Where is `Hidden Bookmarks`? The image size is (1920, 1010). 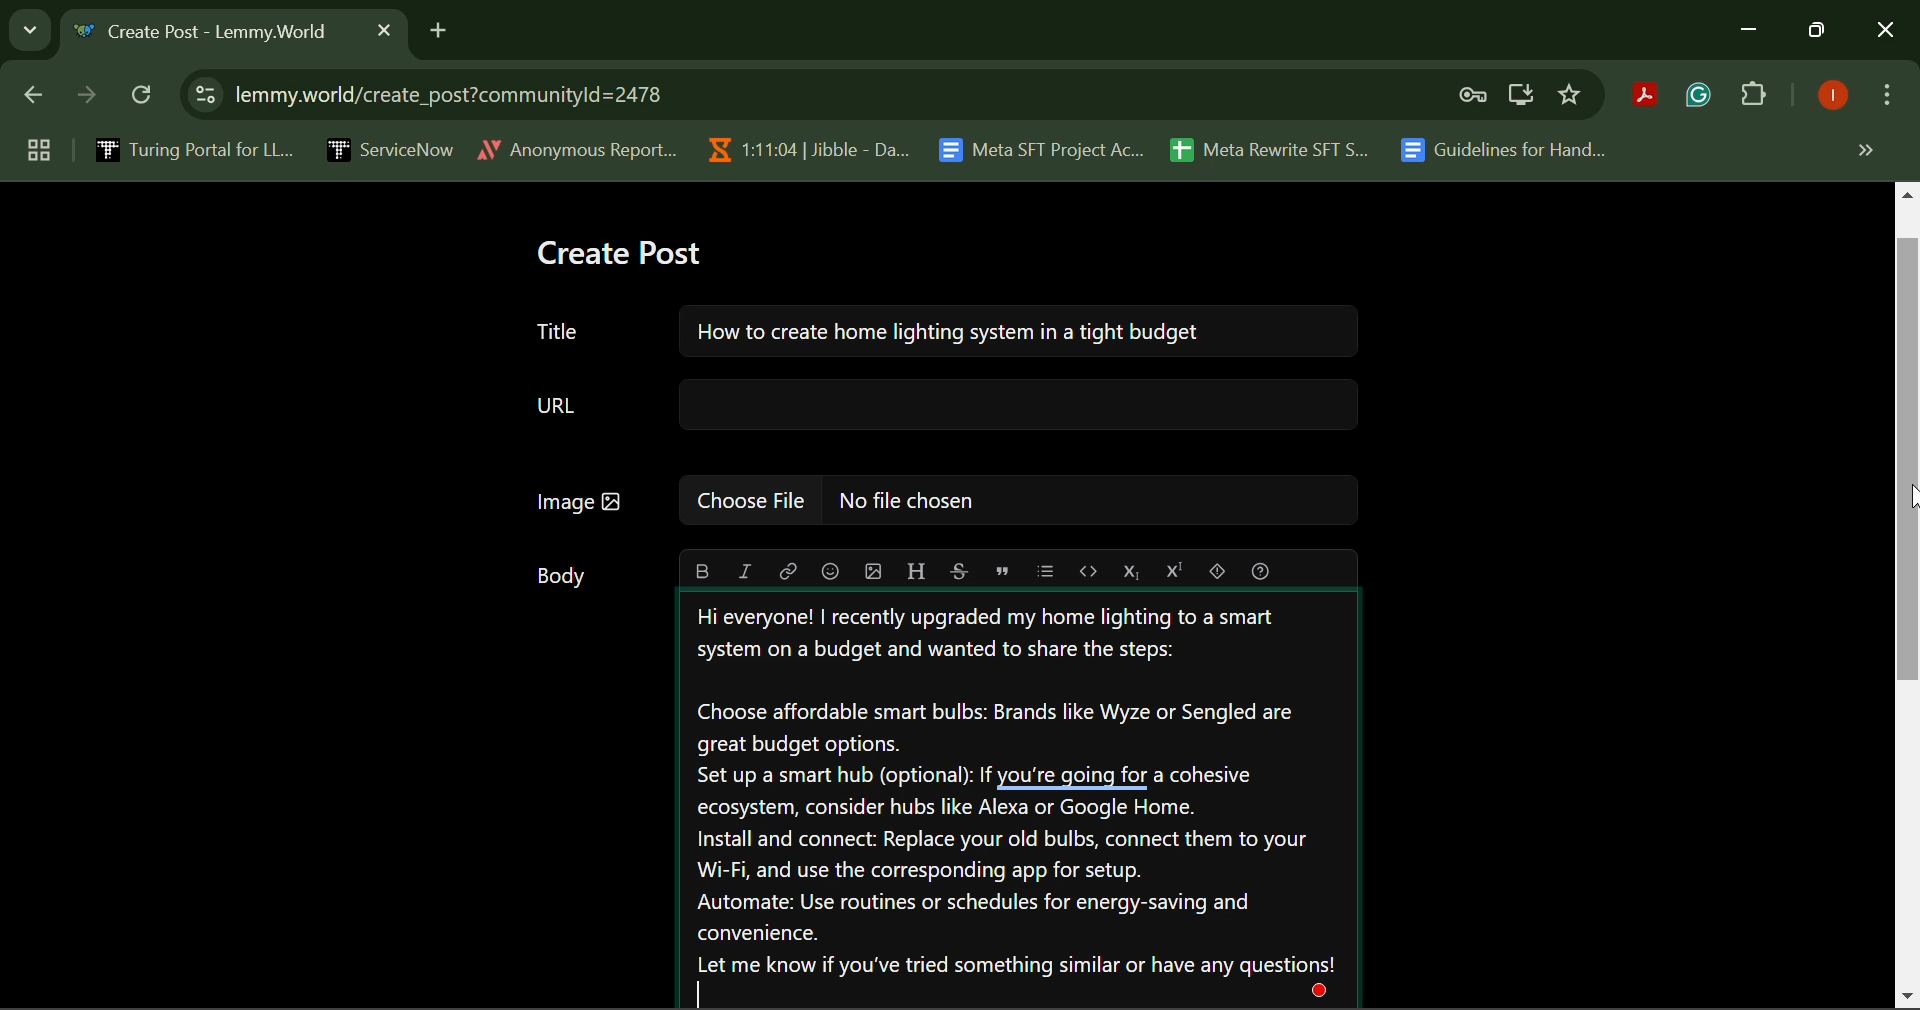 Hidden Bookmarks is located at coordinates (1864, 149).